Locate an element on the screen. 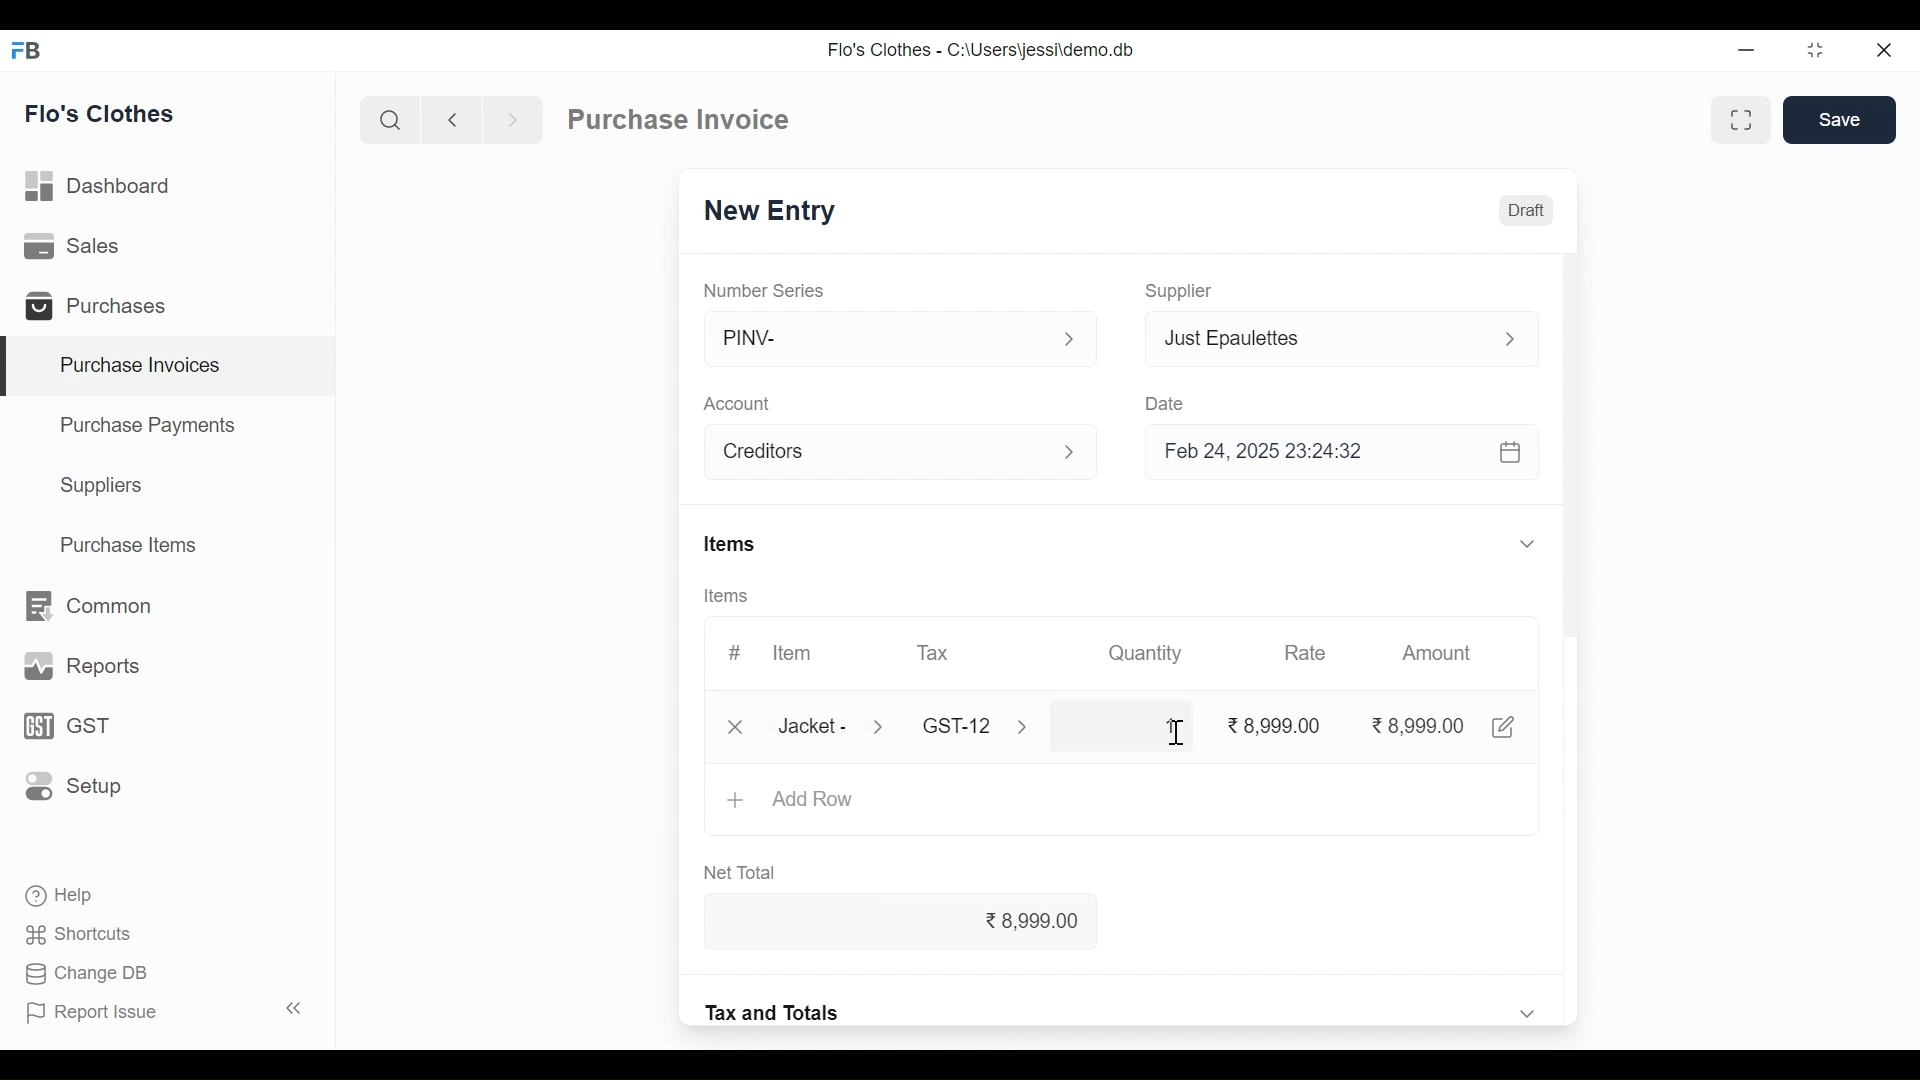  New Entry is located at coordinates (772, 211).